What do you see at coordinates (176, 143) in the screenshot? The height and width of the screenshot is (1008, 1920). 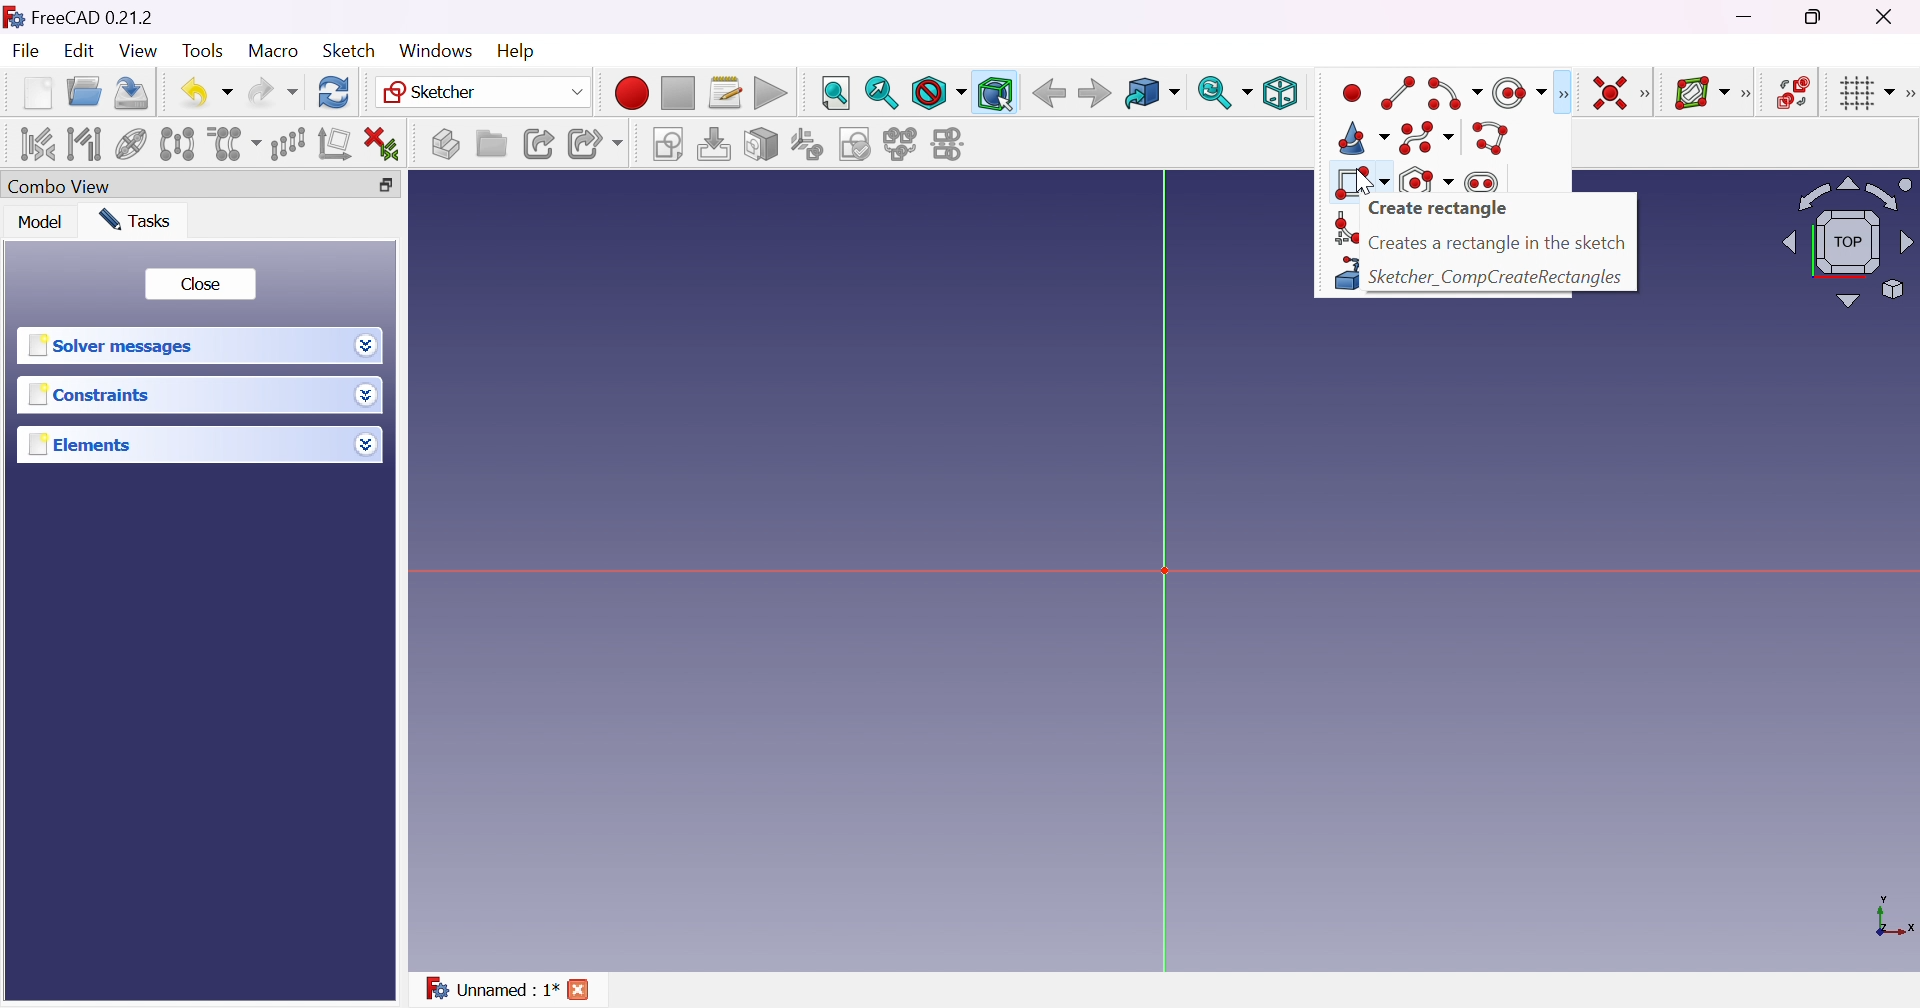 I see `Symmetry` at bounding box center [176, 143].